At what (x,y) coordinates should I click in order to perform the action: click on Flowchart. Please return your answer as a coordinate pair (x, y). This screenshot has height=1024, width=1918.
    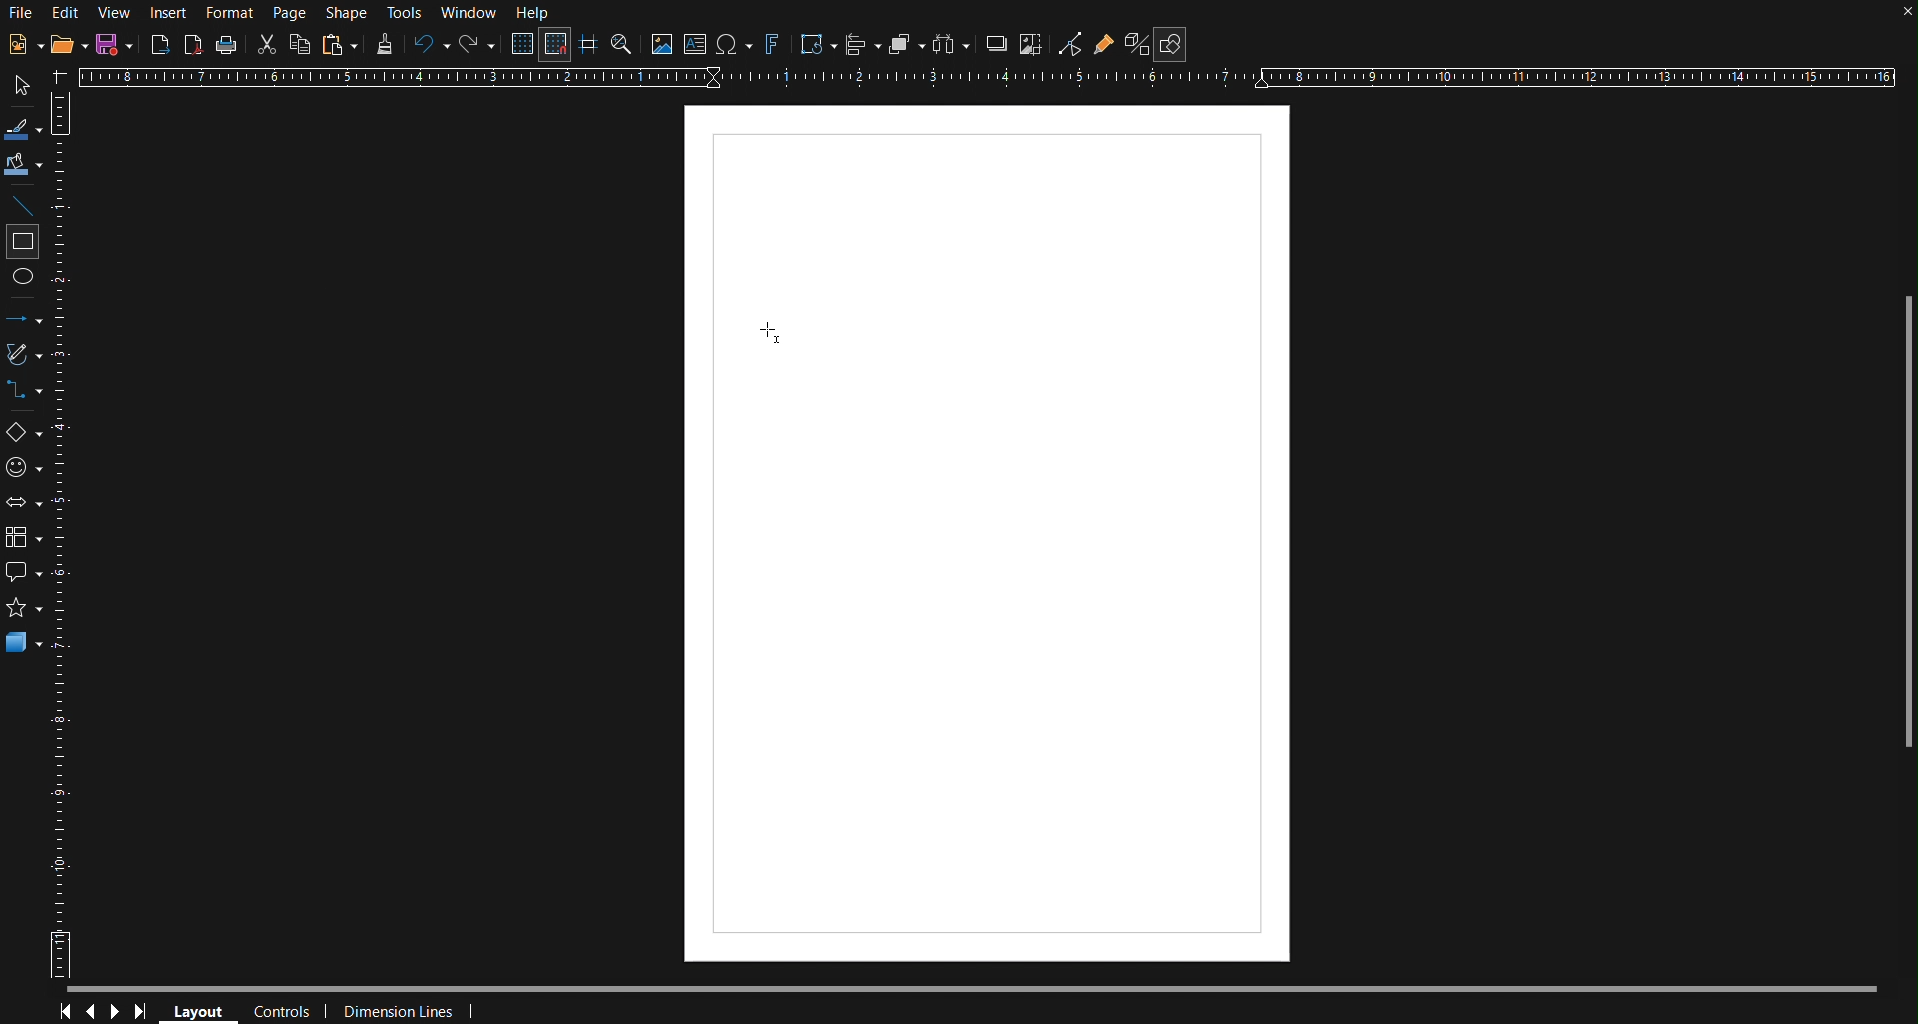
    Looking at the image, I should click on (25, 540).